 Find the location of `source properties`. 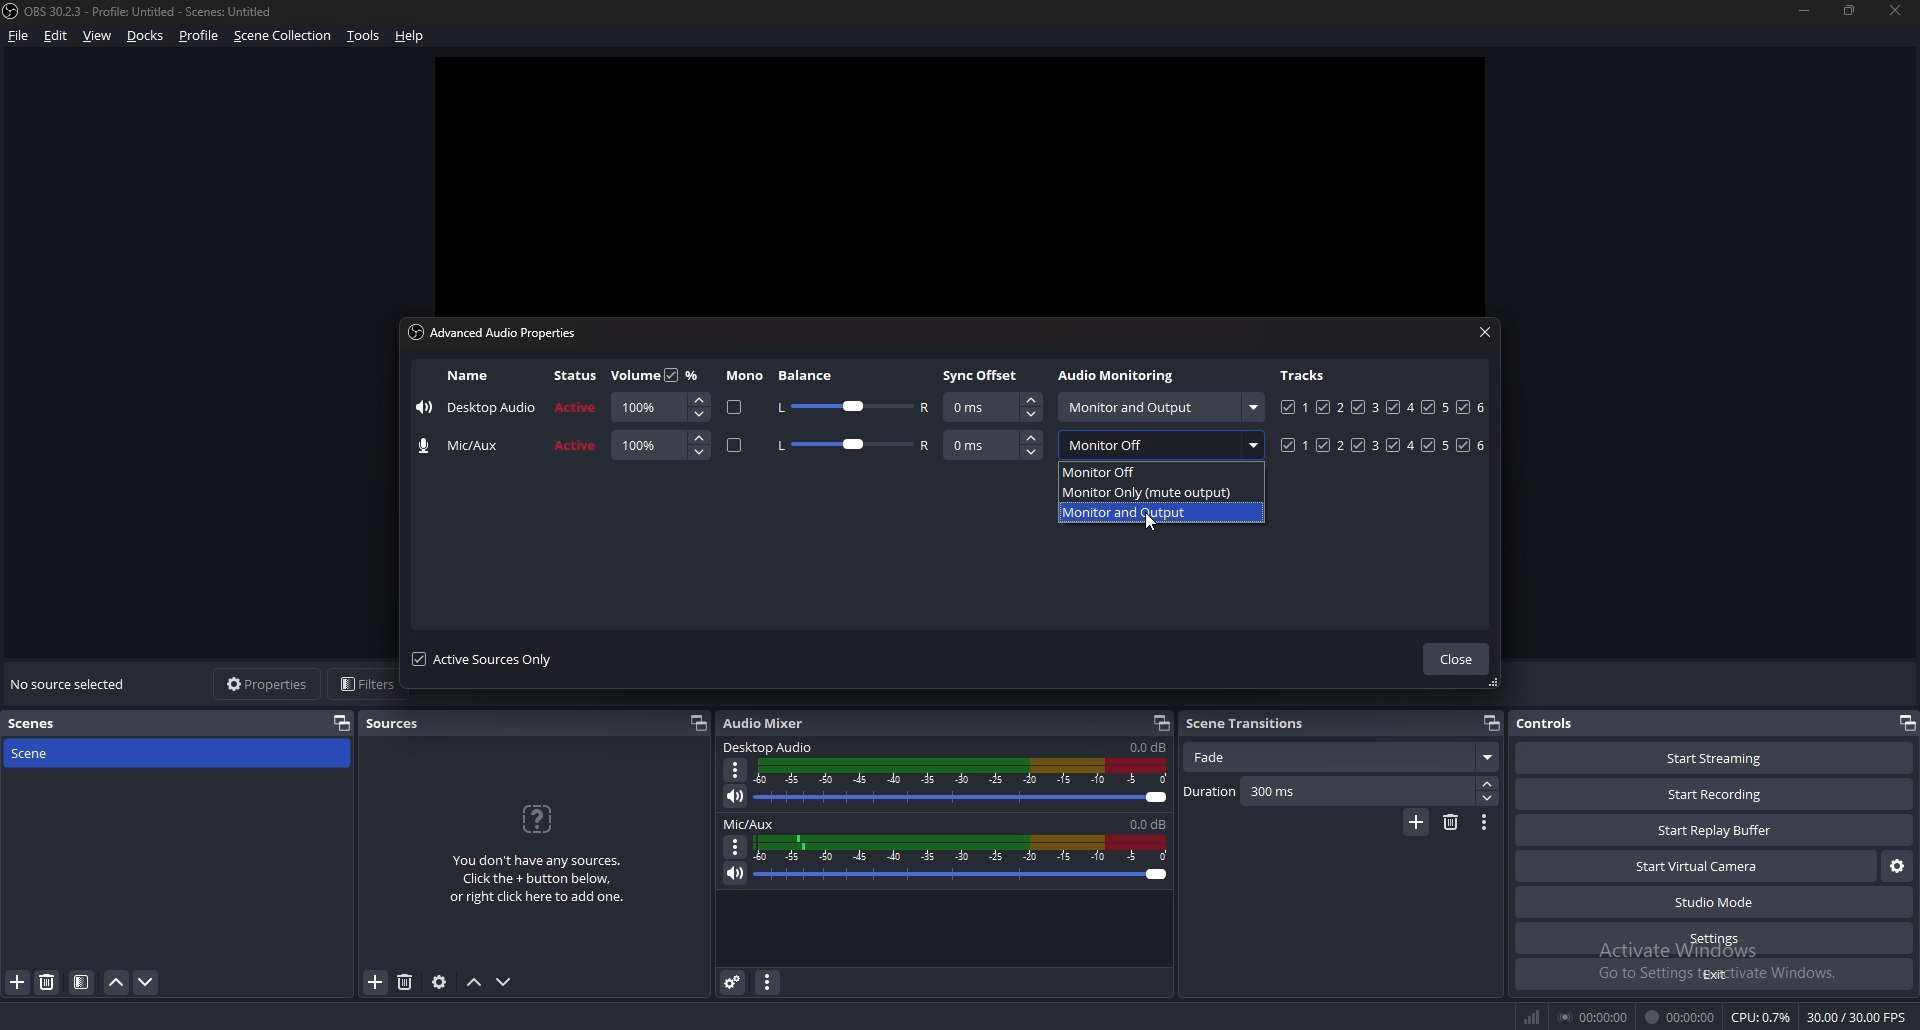

source properties is located at coordinates (441, 981).